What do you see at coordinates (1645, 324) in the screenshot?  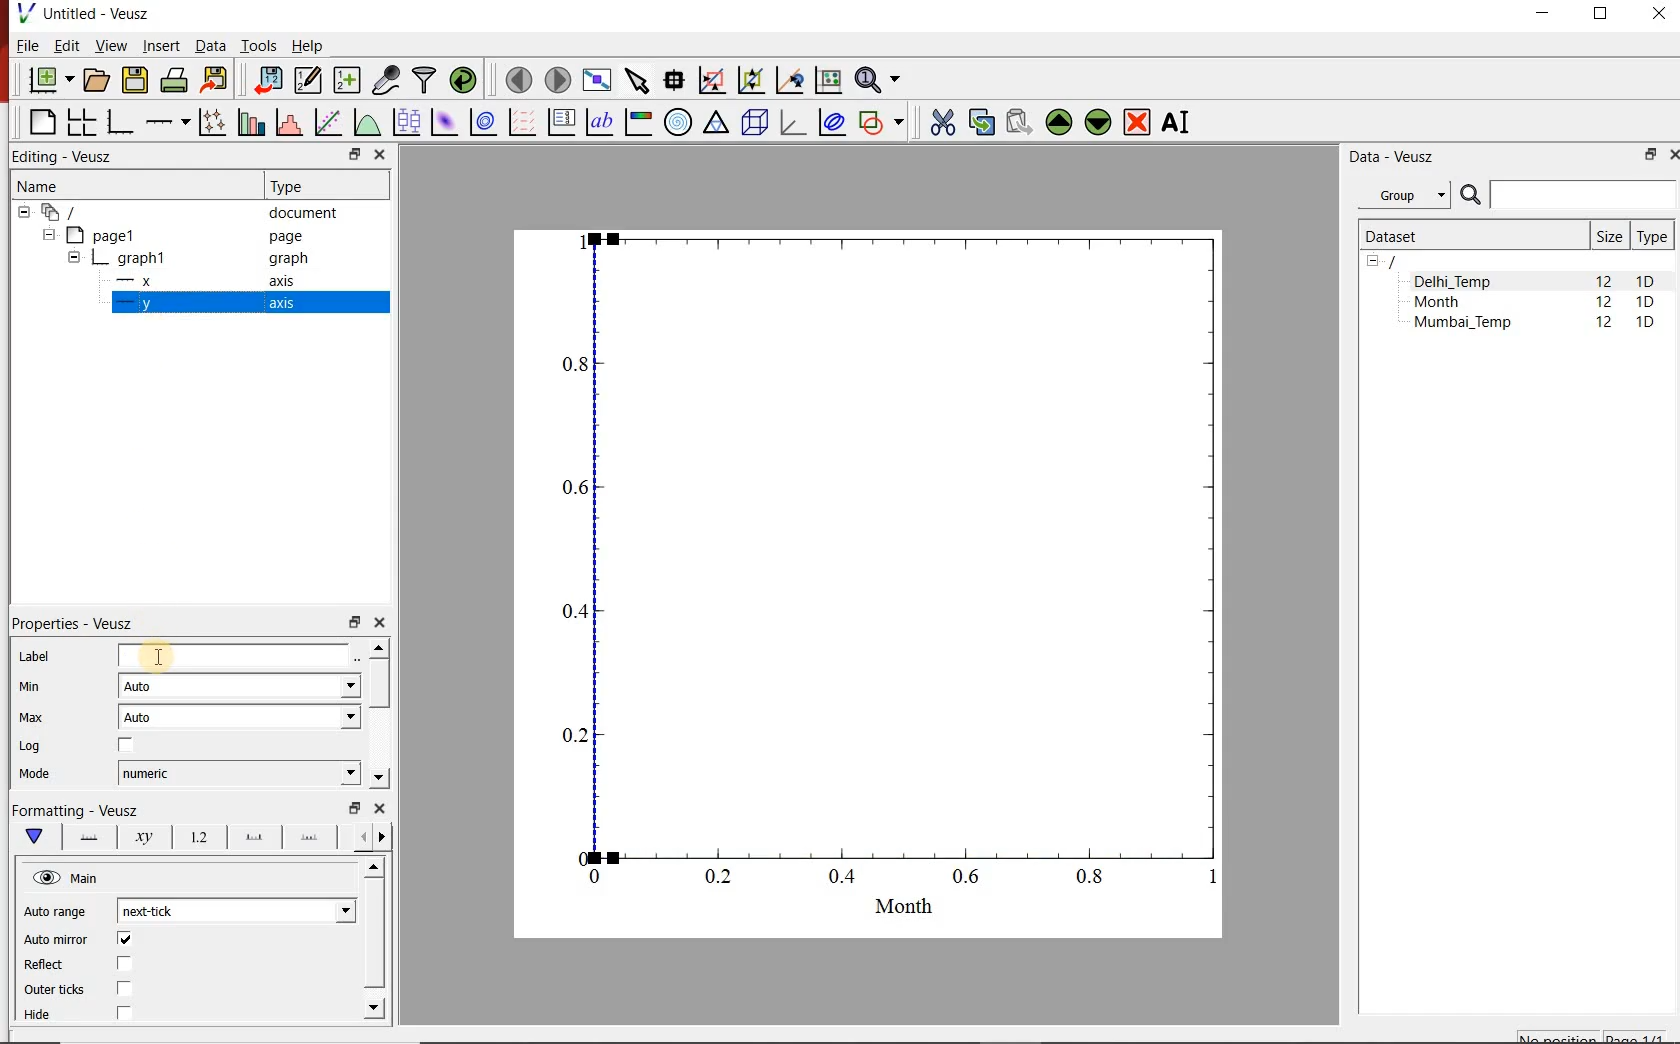 I see `1D` at bounding box center [1645, 324].